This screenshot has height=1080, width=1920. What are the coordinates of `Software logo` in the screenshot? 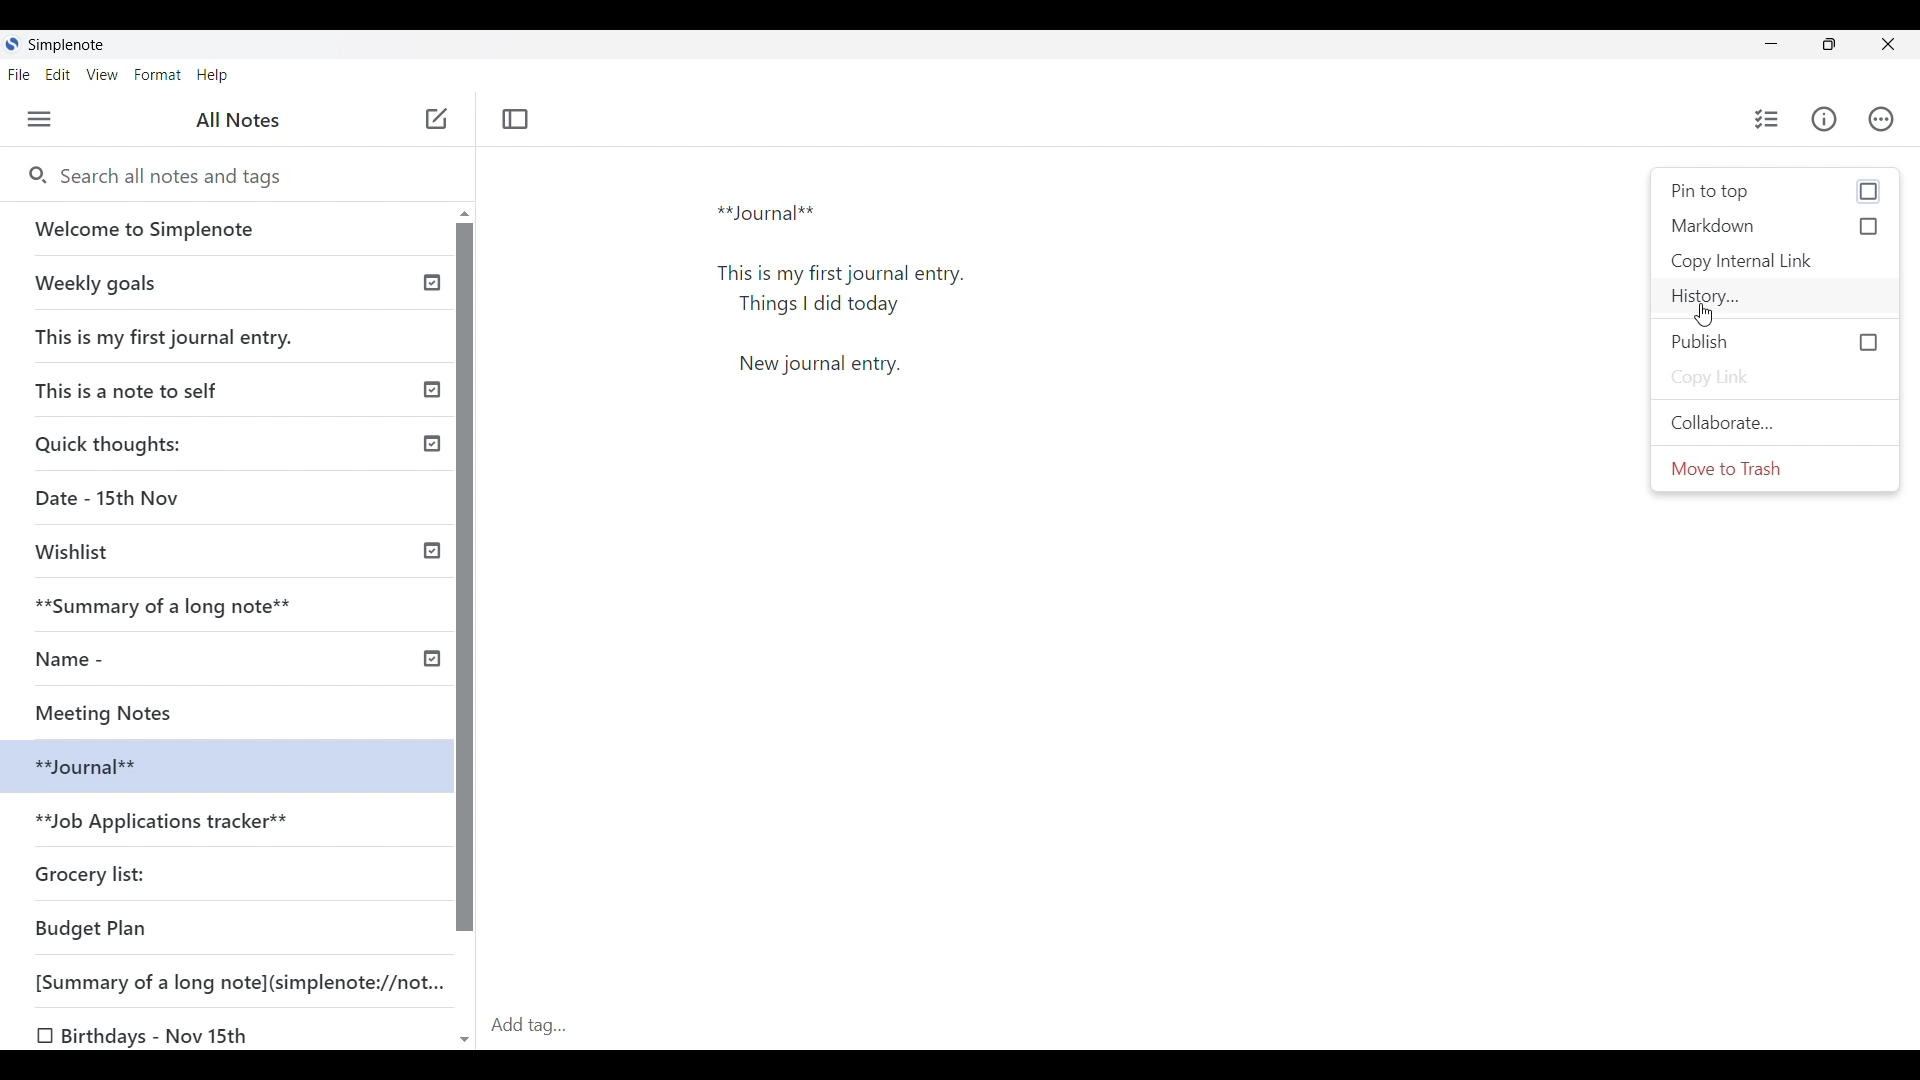 It's located at (12, 43).